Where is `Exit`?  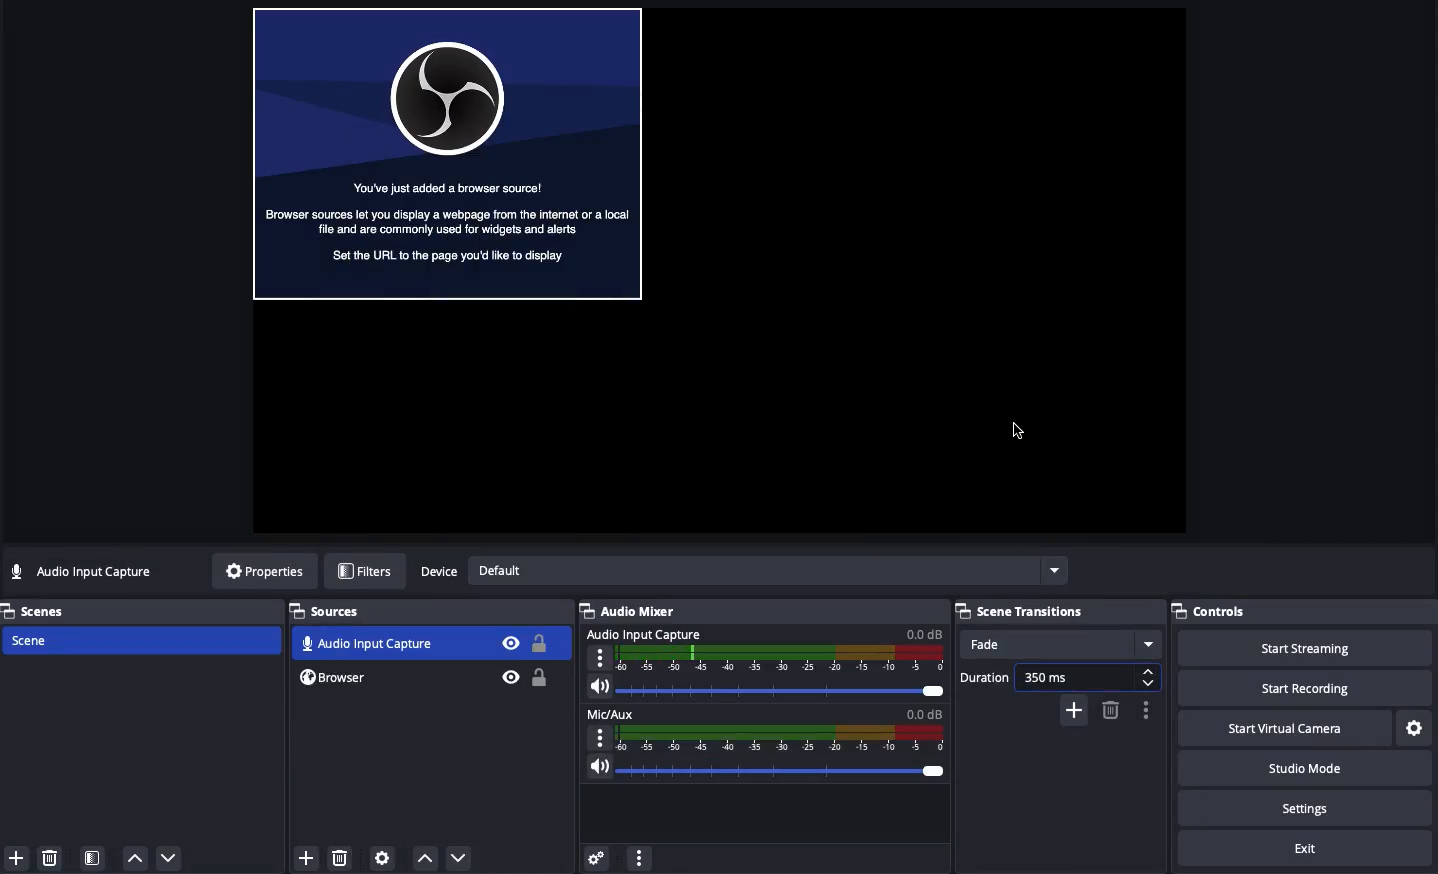
Exit is located at coordinates (1287, 849).